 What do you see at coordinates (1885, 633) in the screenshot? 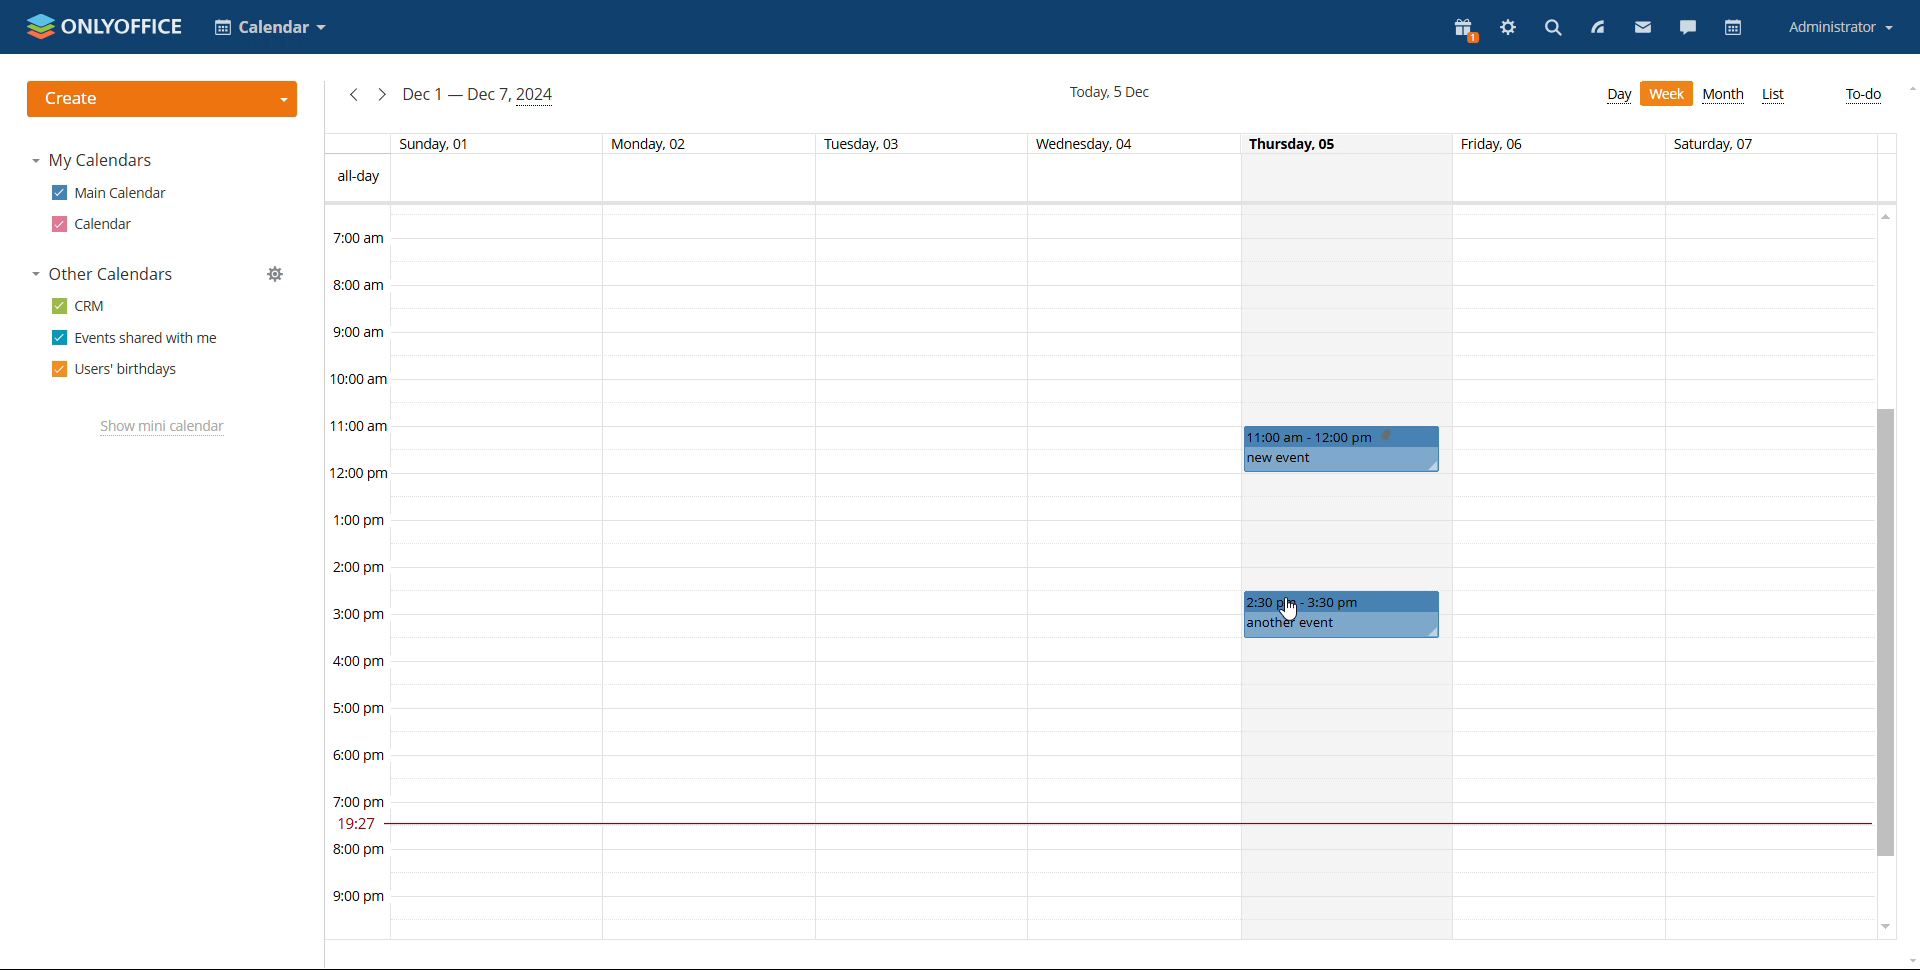
I see `scrollbar` at bounding box center [1885, 633].